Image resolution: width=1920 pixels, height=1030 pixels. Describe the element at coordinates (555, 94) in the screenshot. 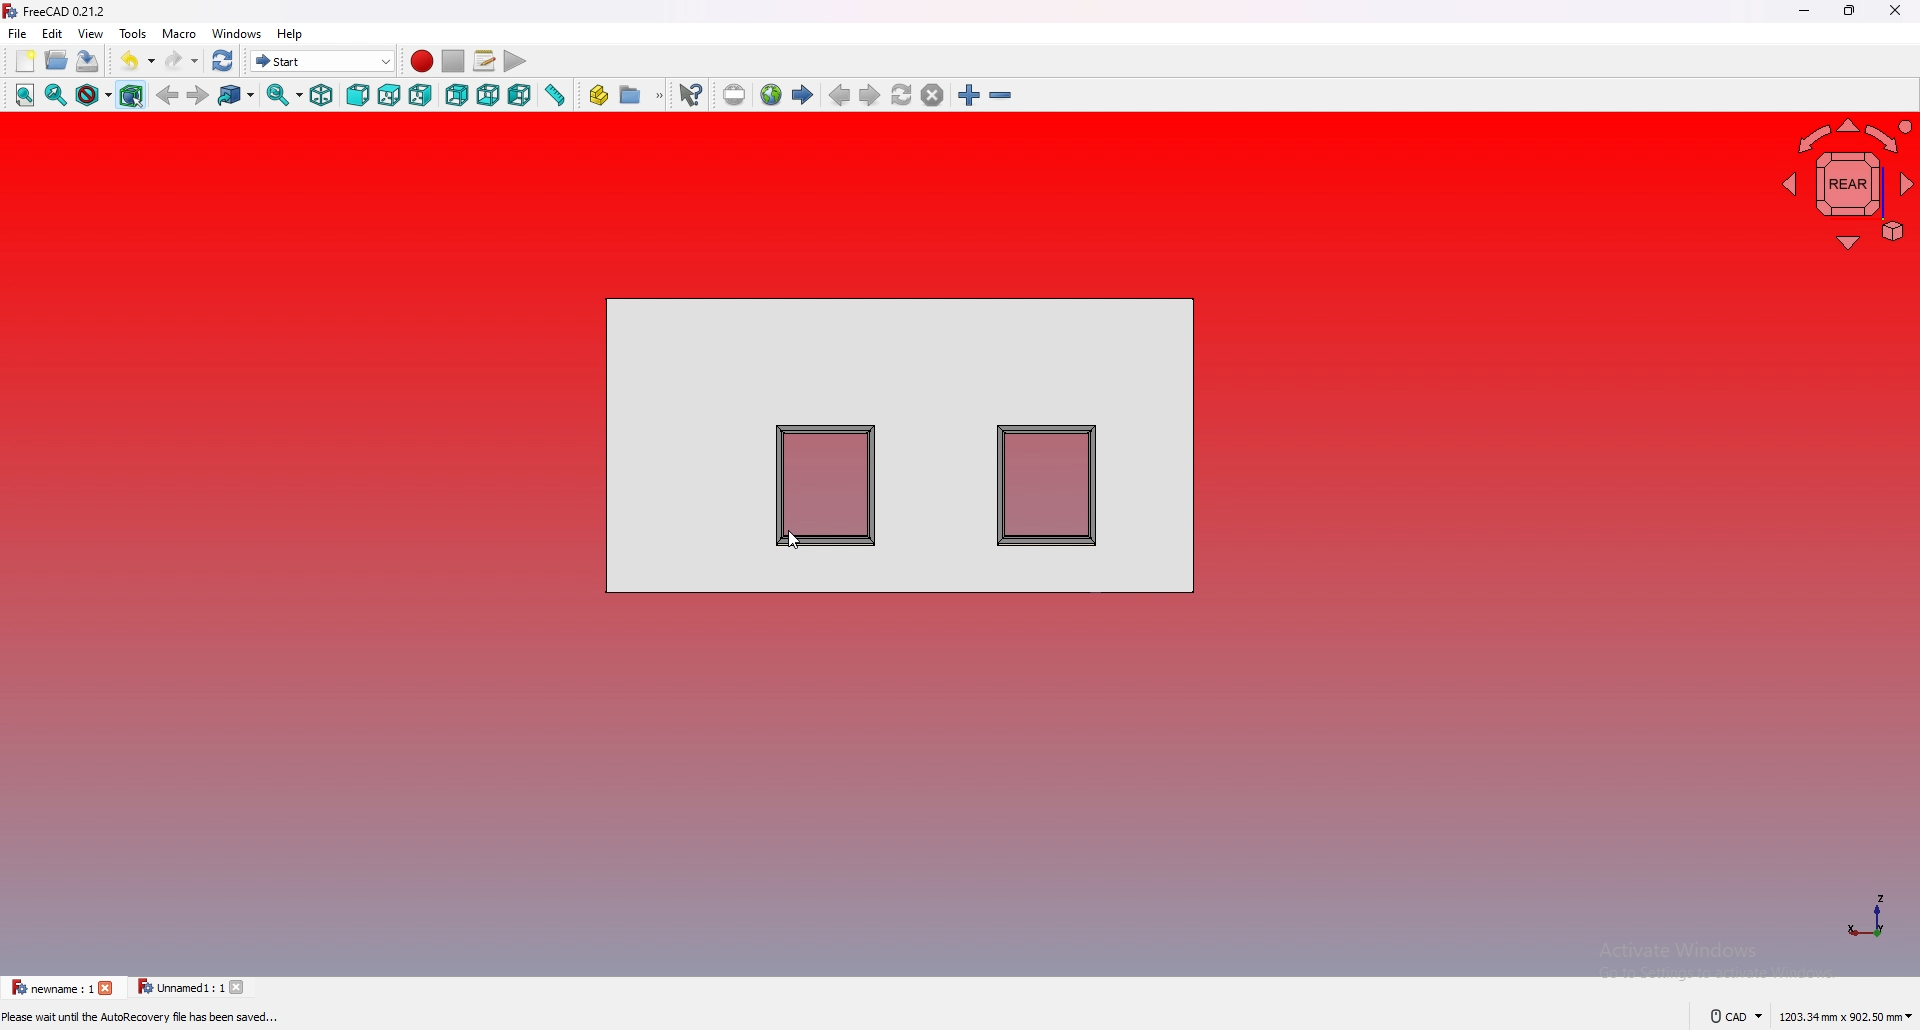

I see `measure distance` at that location.